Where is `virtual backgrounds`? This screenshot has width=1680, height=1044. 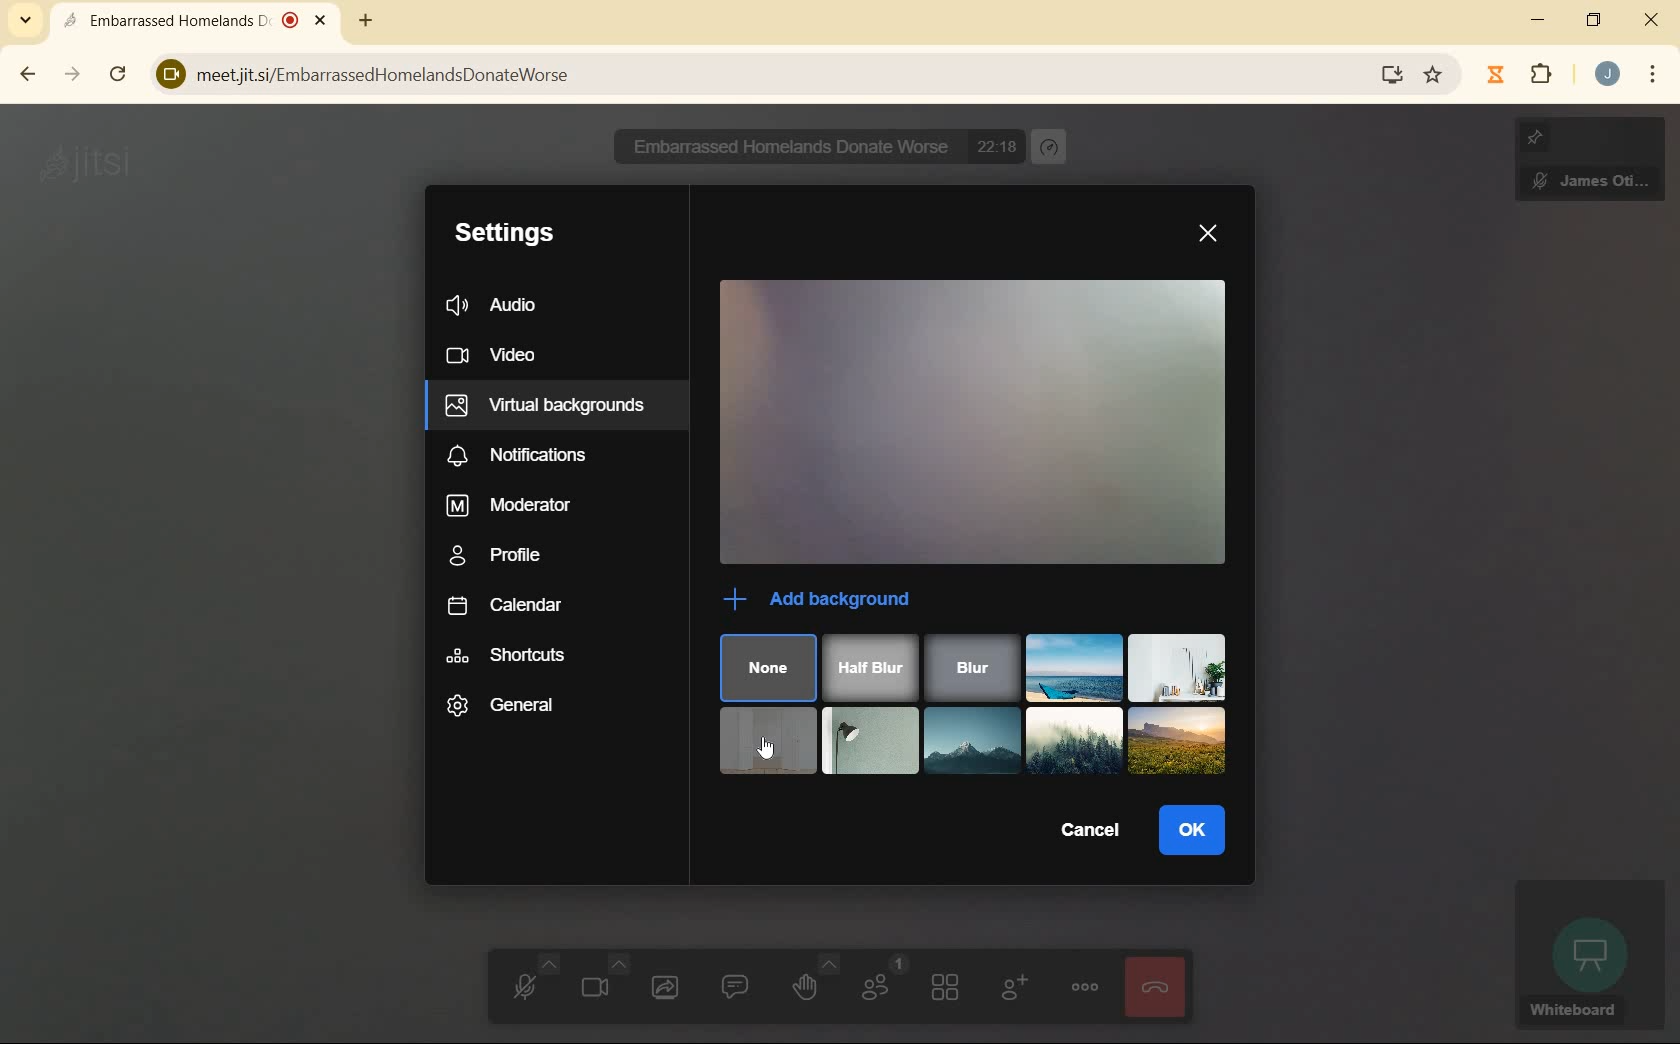
virtual backgrounds is located at coordinates (548, 403).